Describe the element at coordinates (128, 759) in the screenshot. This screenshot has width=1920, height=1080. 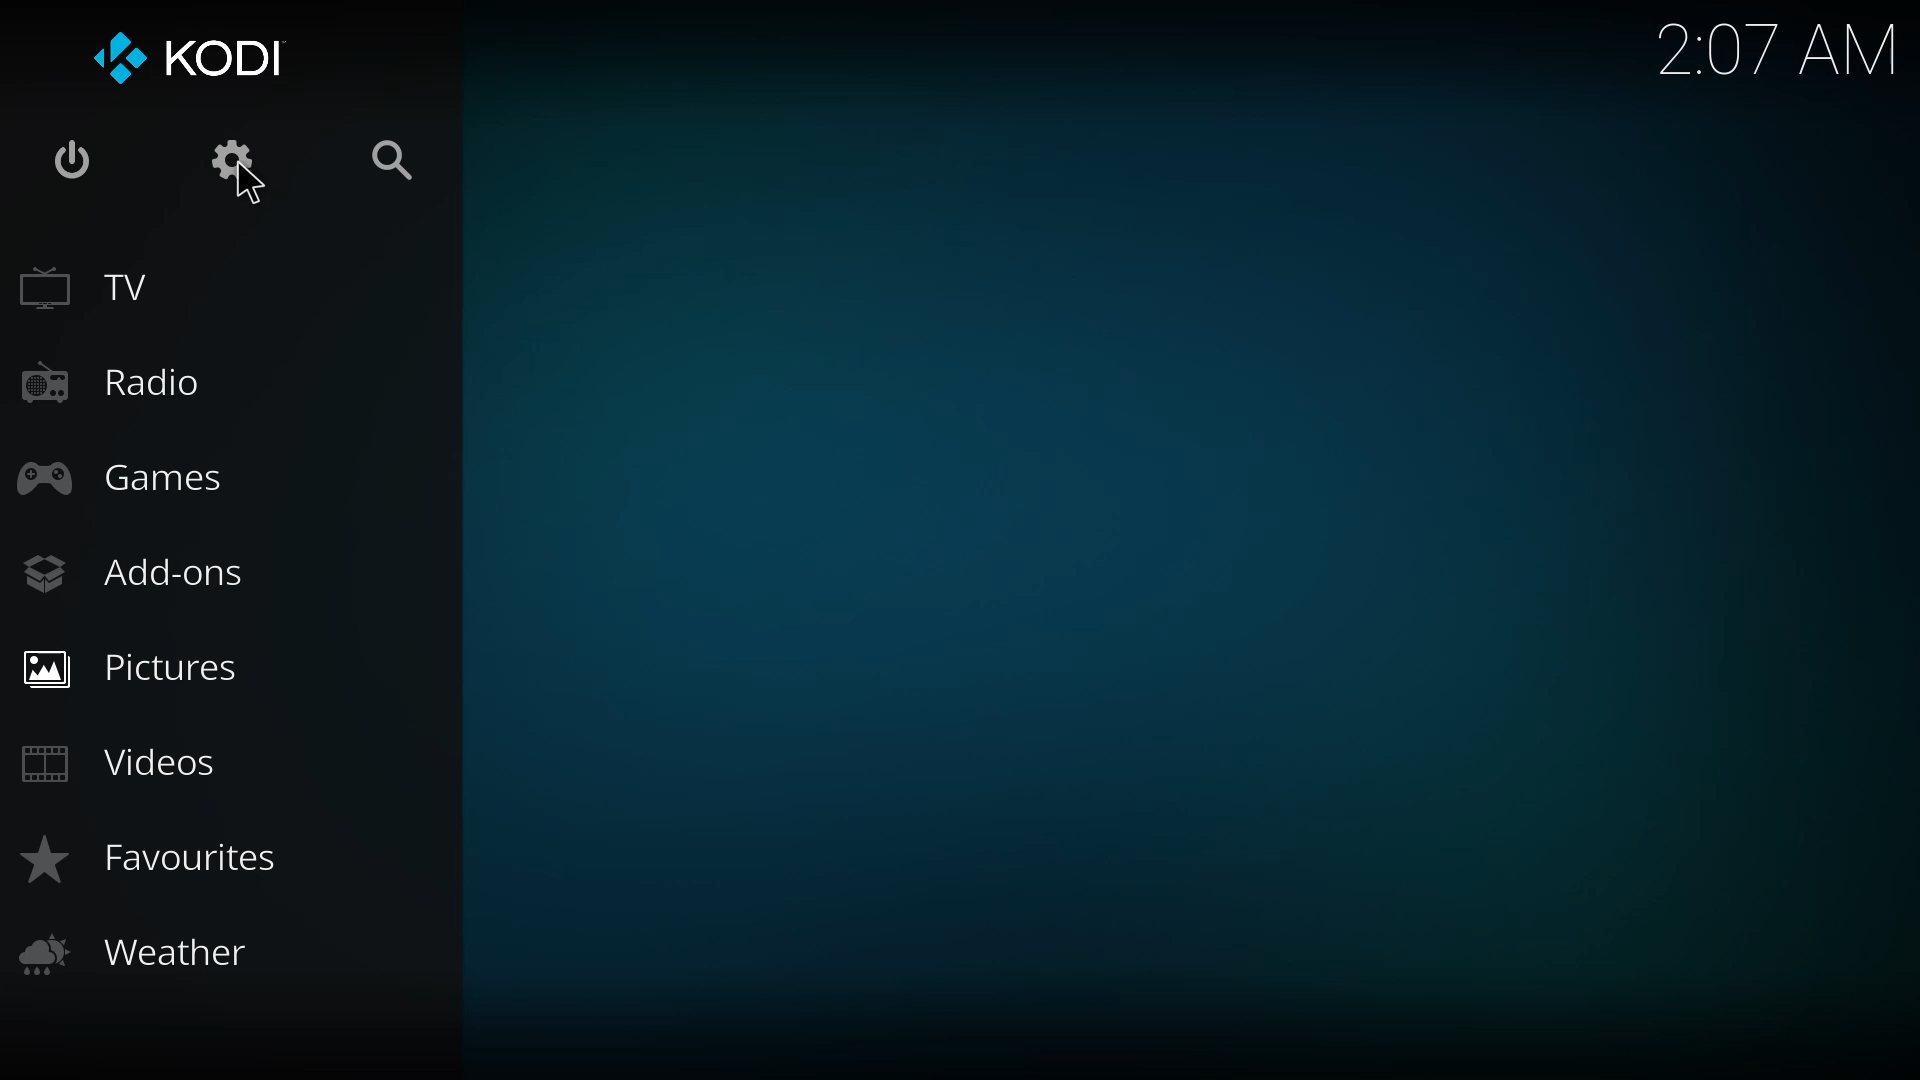
I see `videos` at that location.